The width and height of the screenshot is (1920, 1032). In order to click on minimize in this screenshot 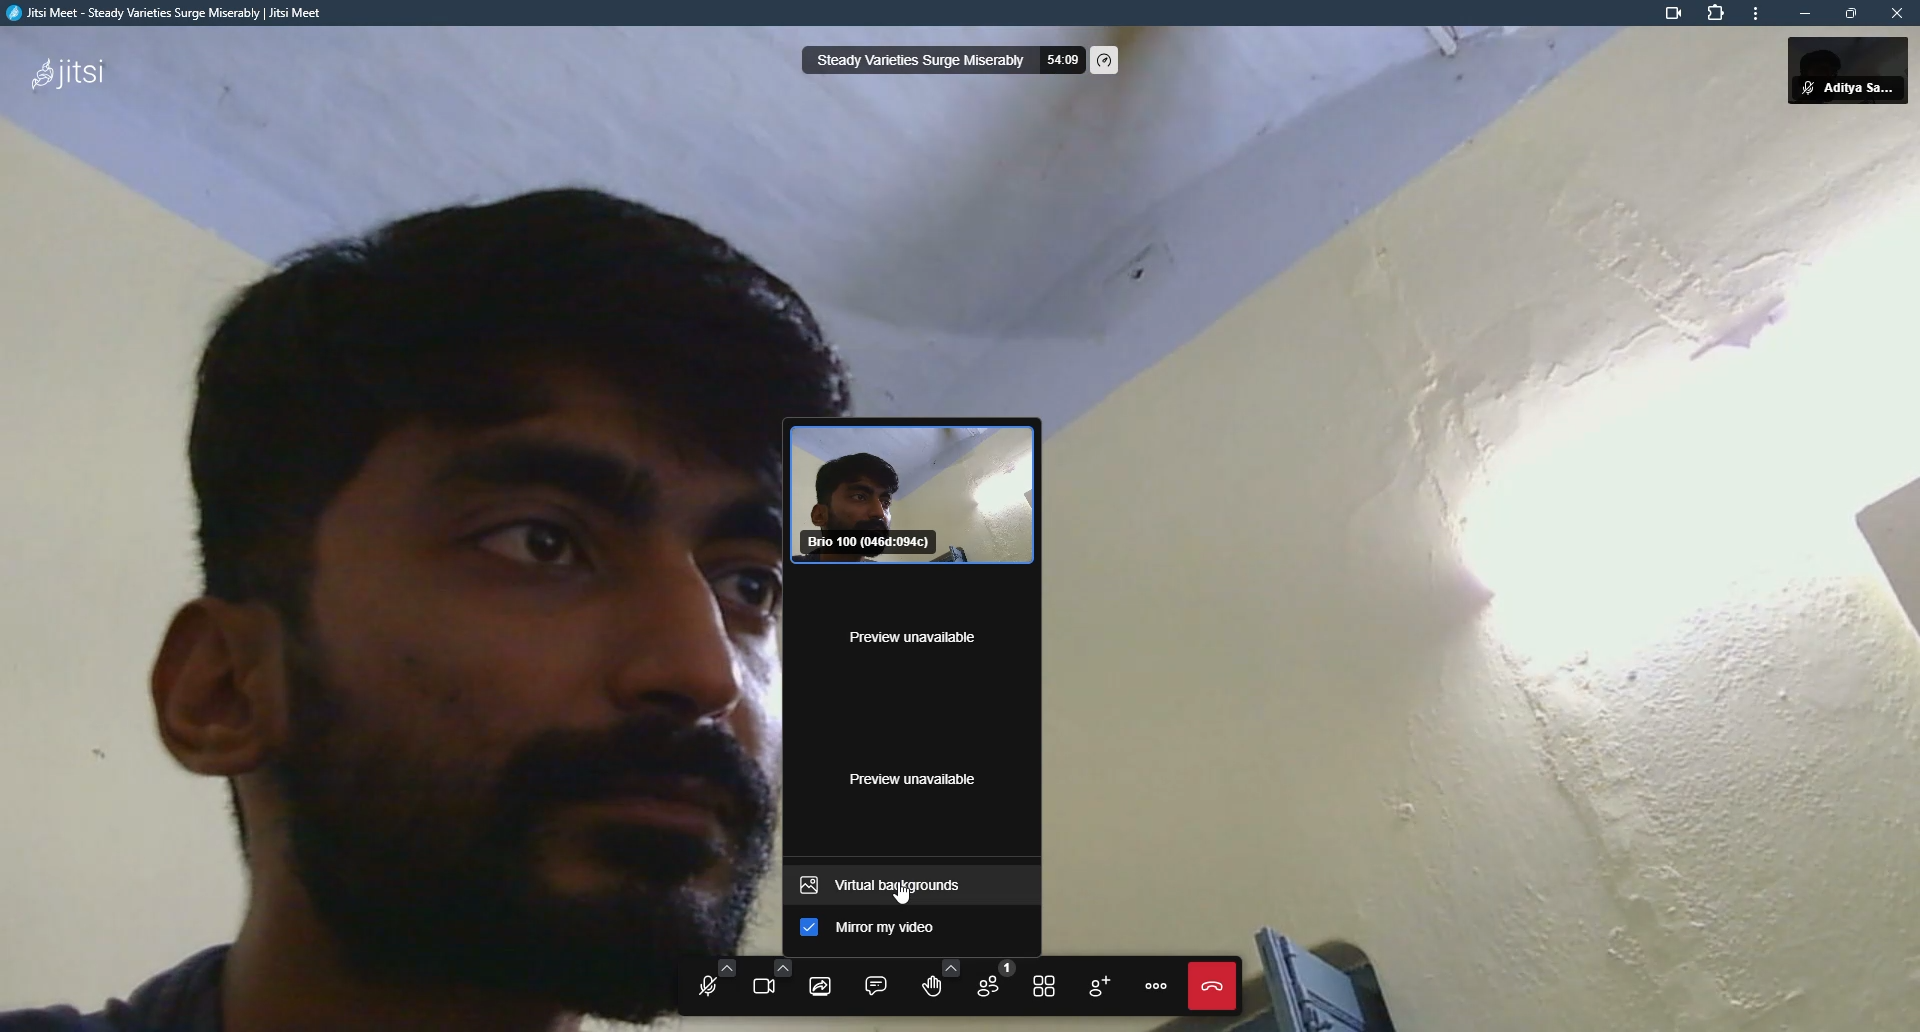, I will do `click(1801, 14)`.